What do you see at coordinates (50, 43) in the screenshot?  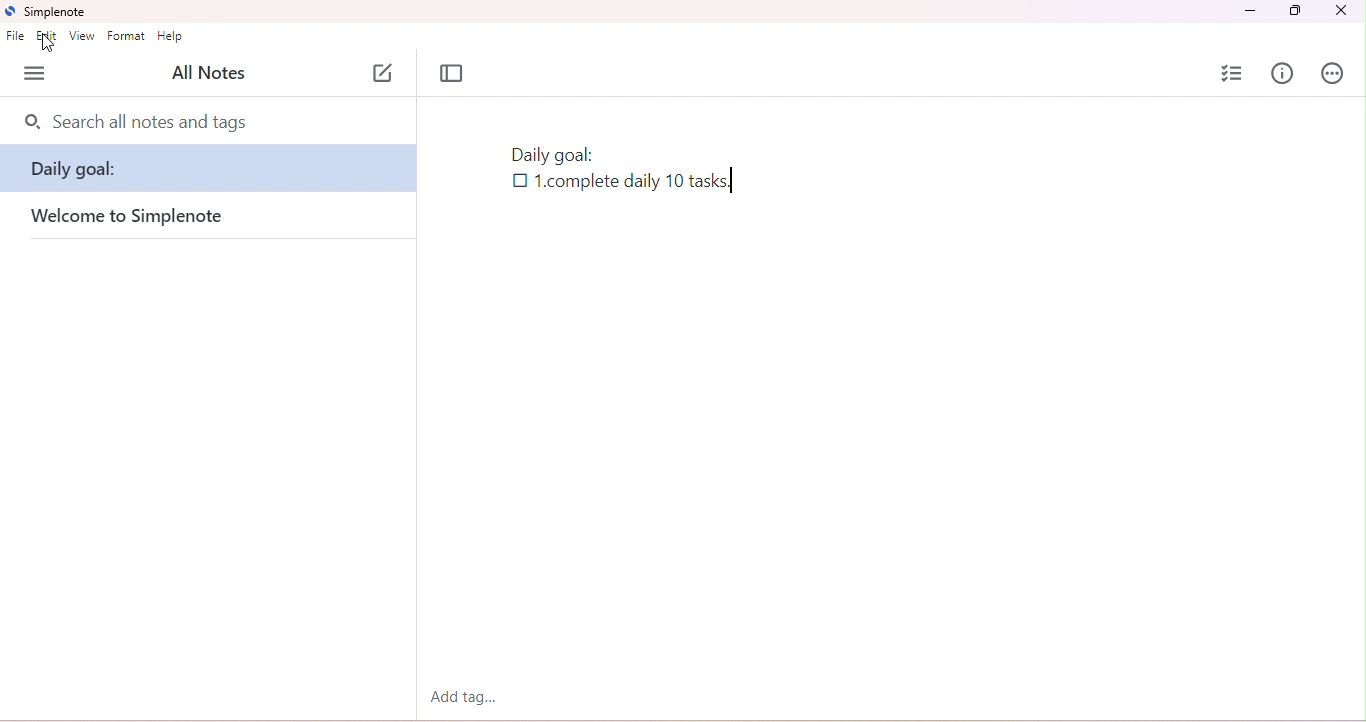 I see `cursor moved` at bounding box center [50, 43].